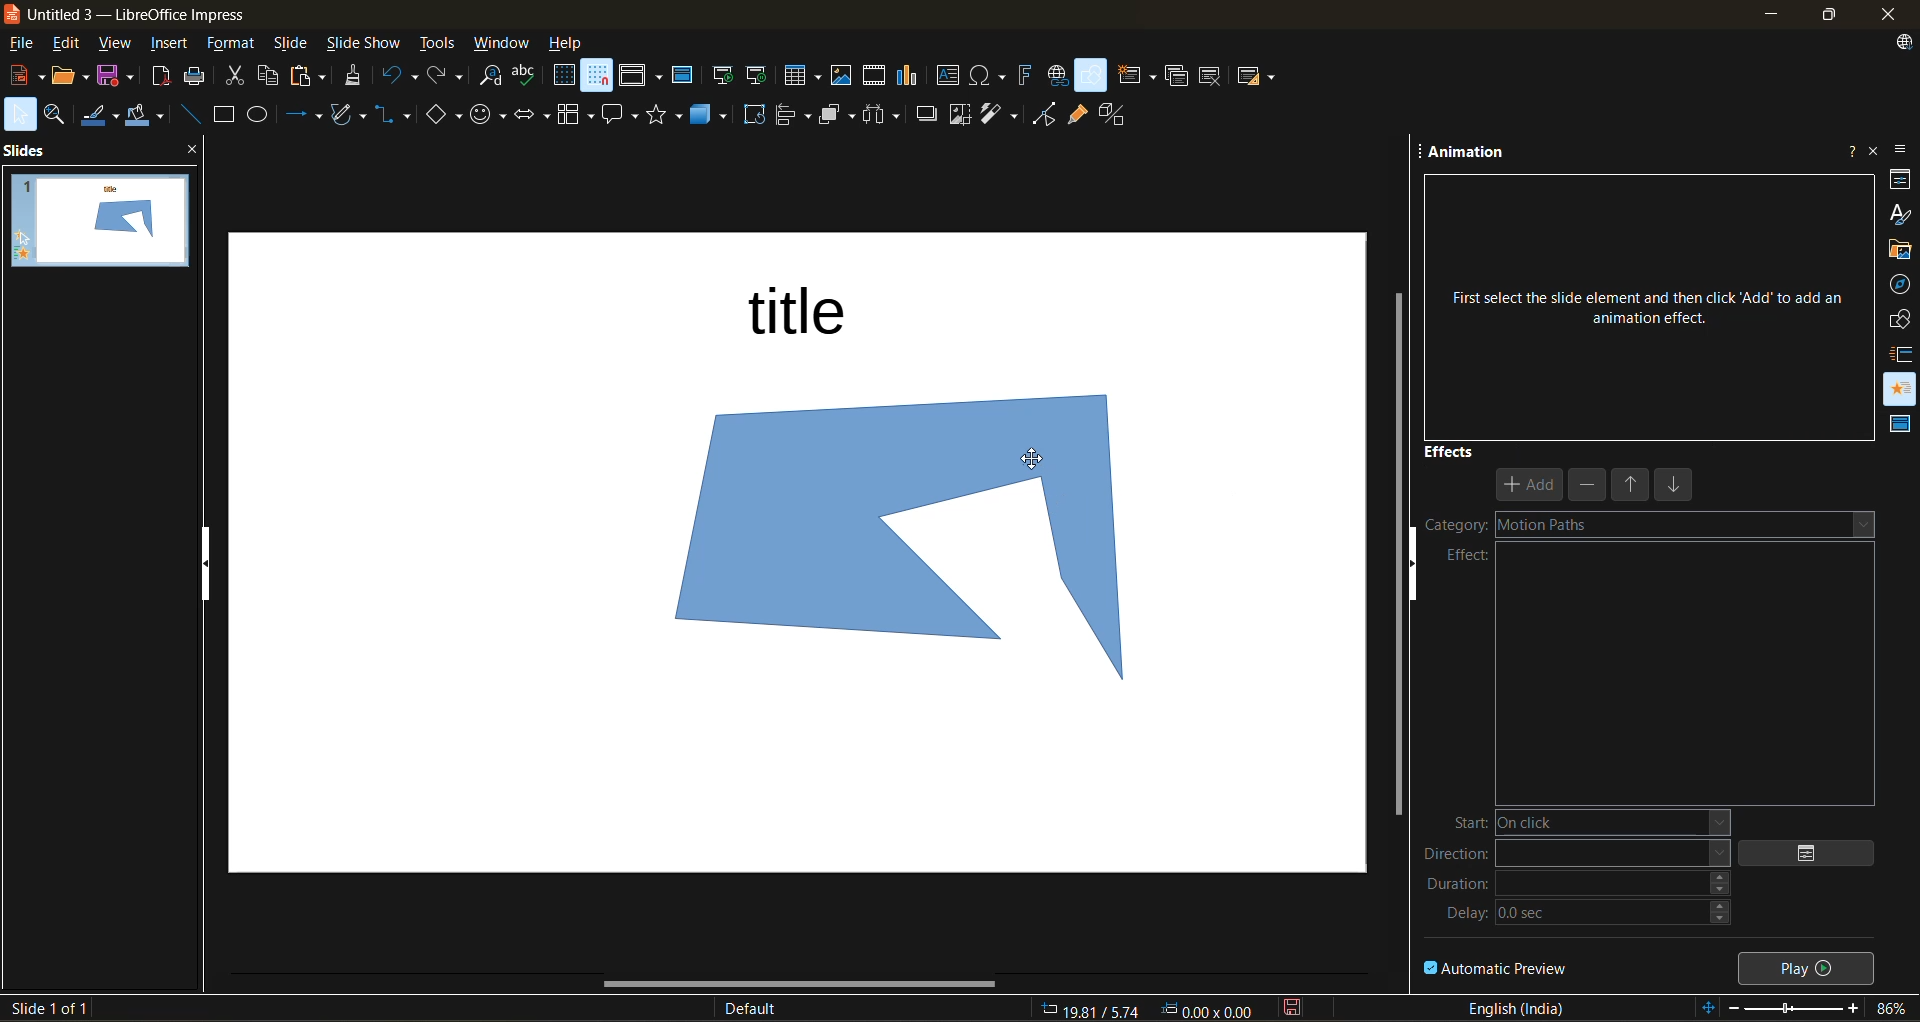  Describe the element at coordinates (1498, 967) in the screenshot. I see `automatic preview` at that location.